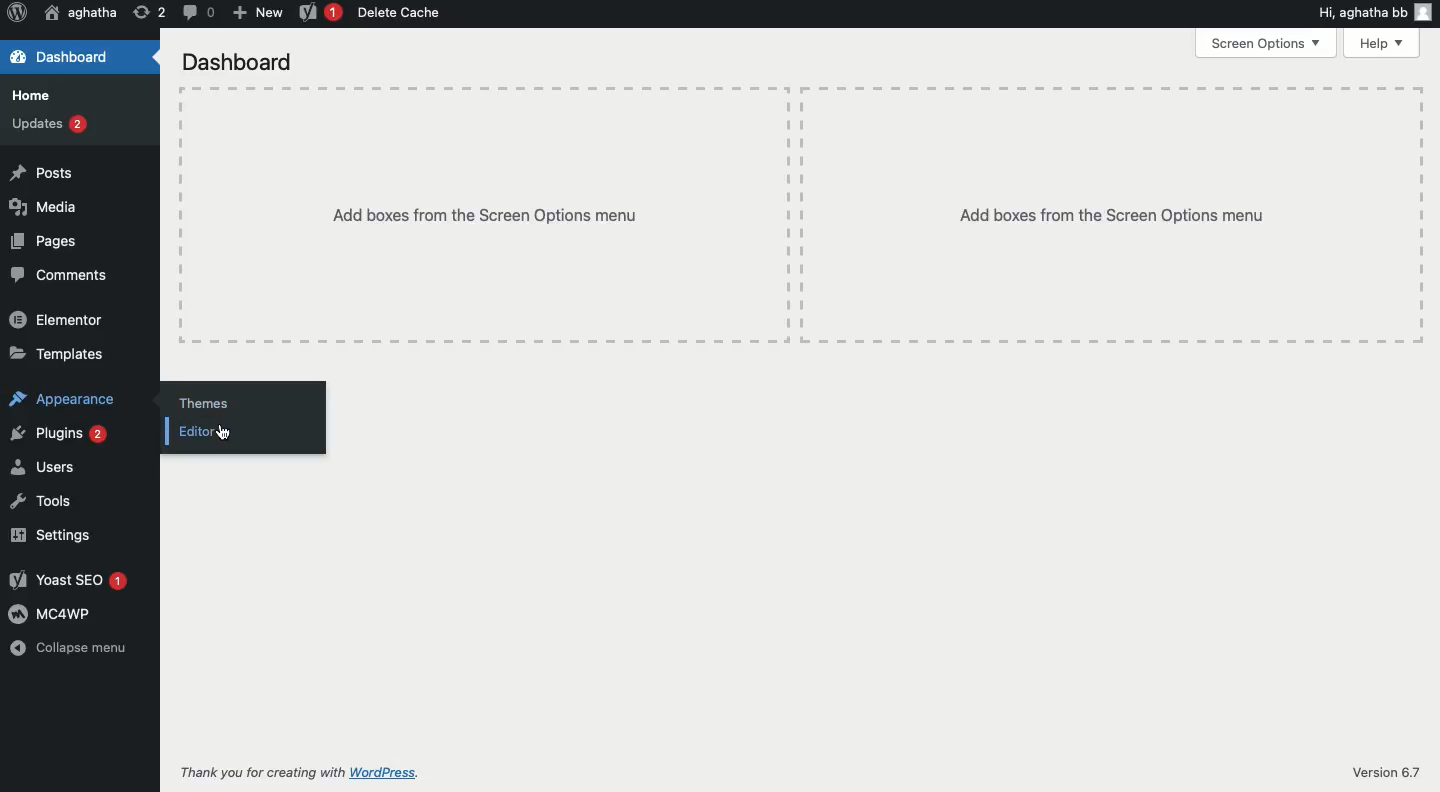 The width and height of the screenshot is (1440, 792). What do you see at coordinates (241, 62) in the screenshot?
I see `Dashboard` at bounding box center [241, 62].